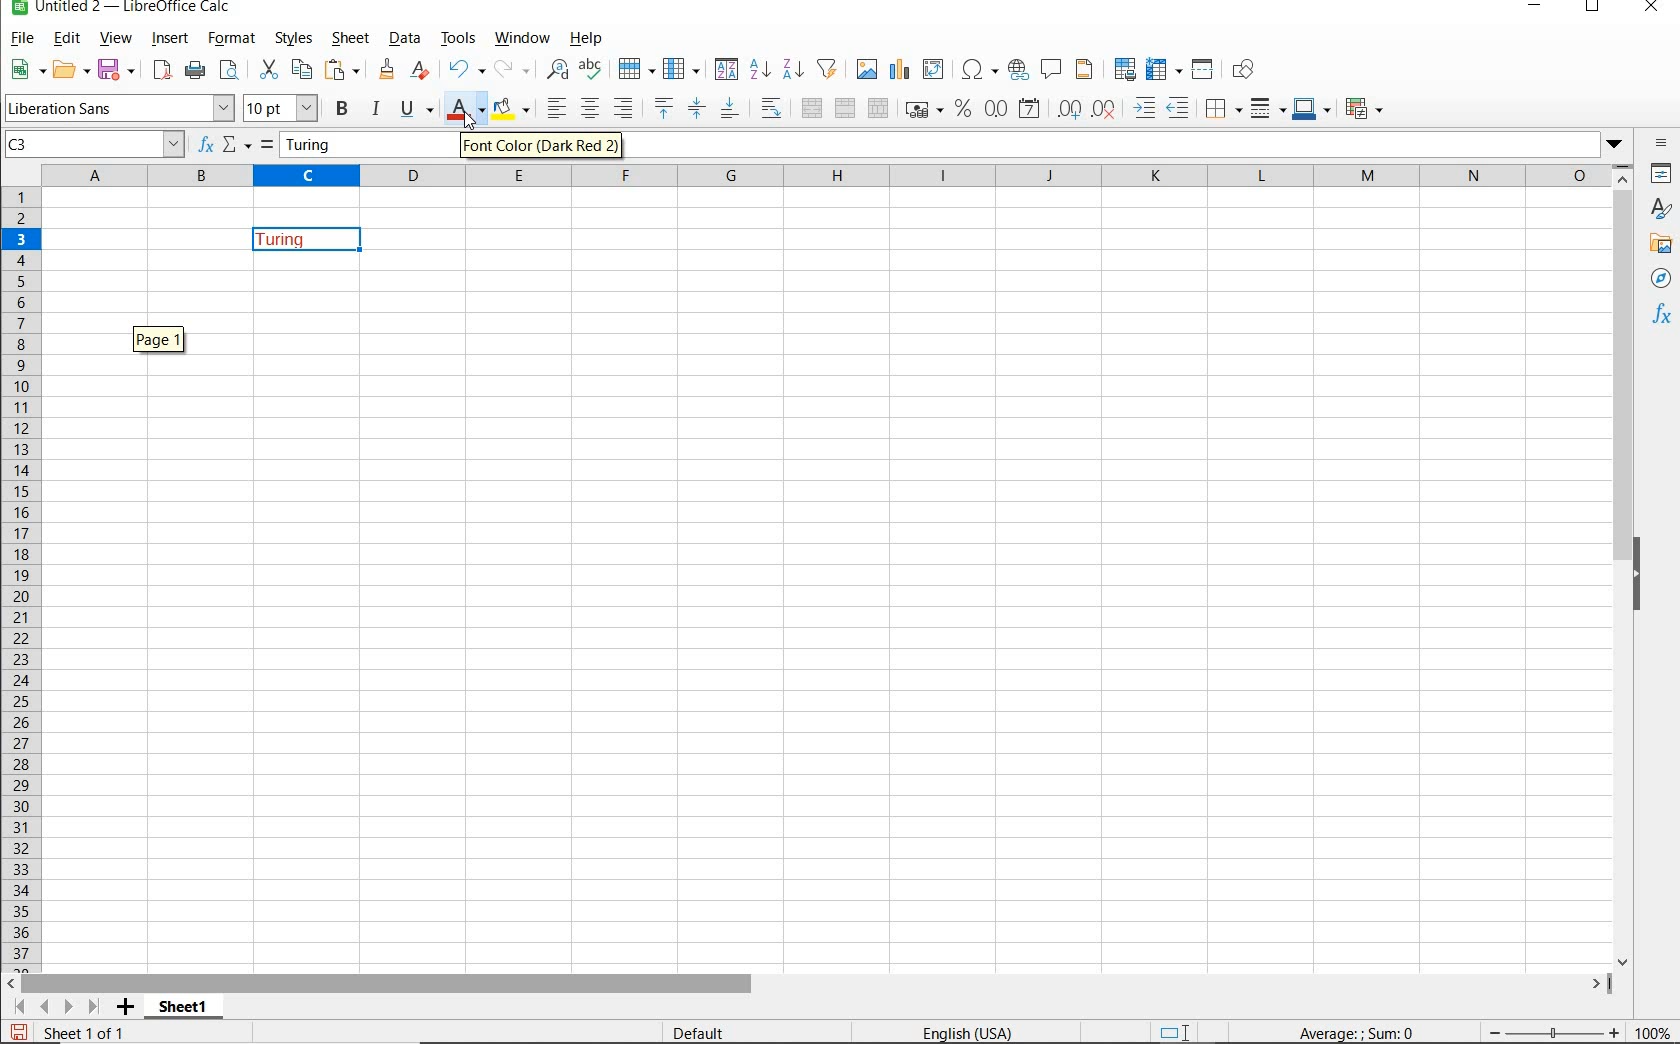 The image size is (1680, 1044). Describe the element at coordinates (1642, 577) in the screenshot. I see `HIDE` at that location.